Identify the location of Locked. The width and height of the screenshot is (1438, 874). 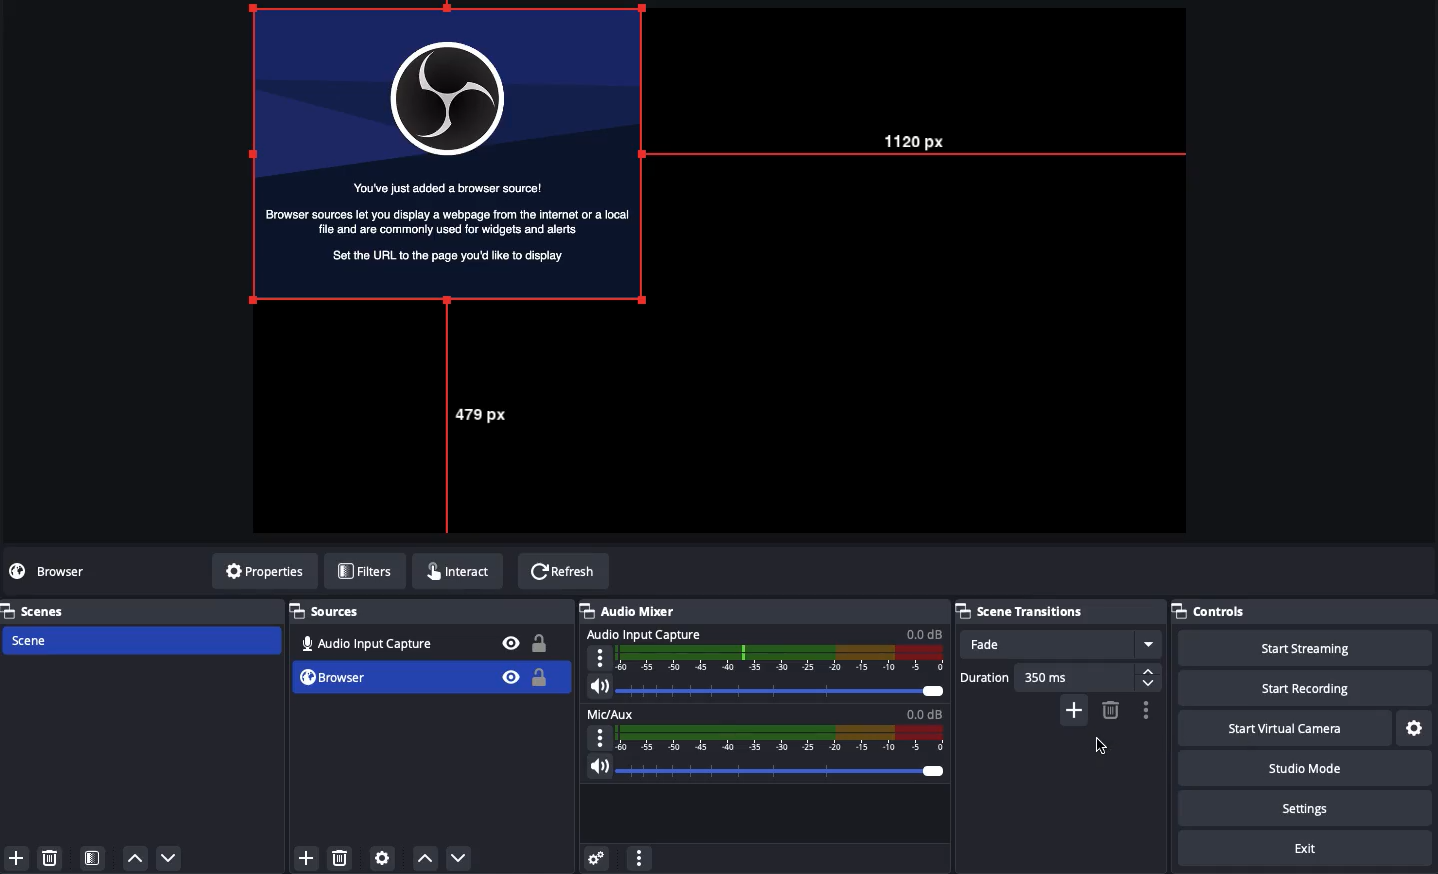
(541, 661).